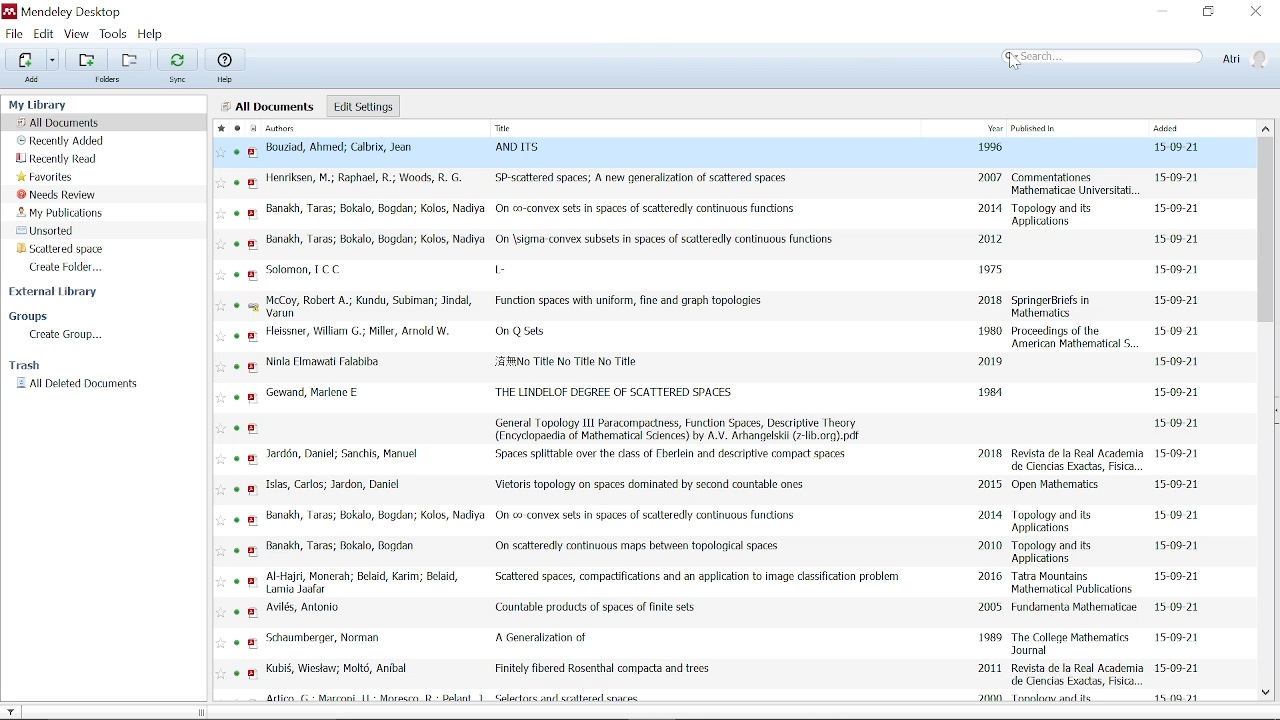  Describe the element at coordinates (222, 429) in the screenshot. I see `Add to favorite` at that location.